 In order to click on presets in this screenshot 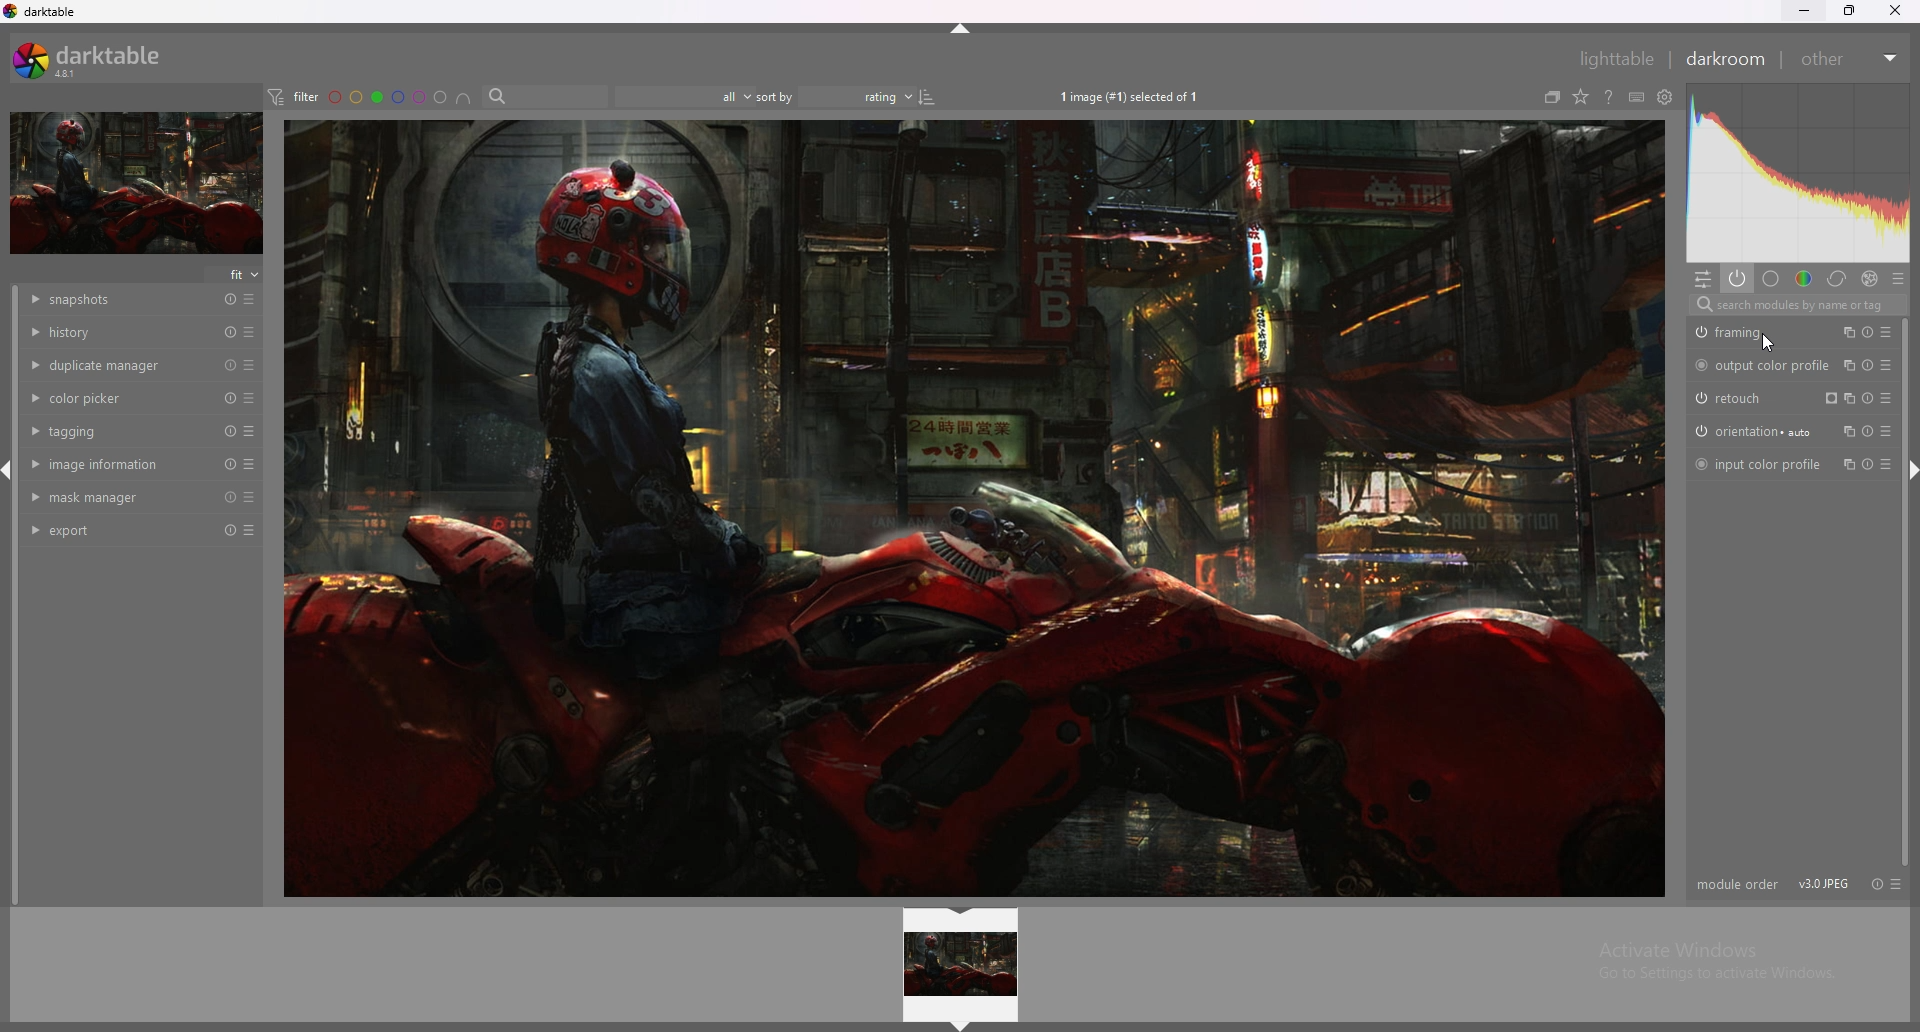, I will do `click(1889, 367)`.